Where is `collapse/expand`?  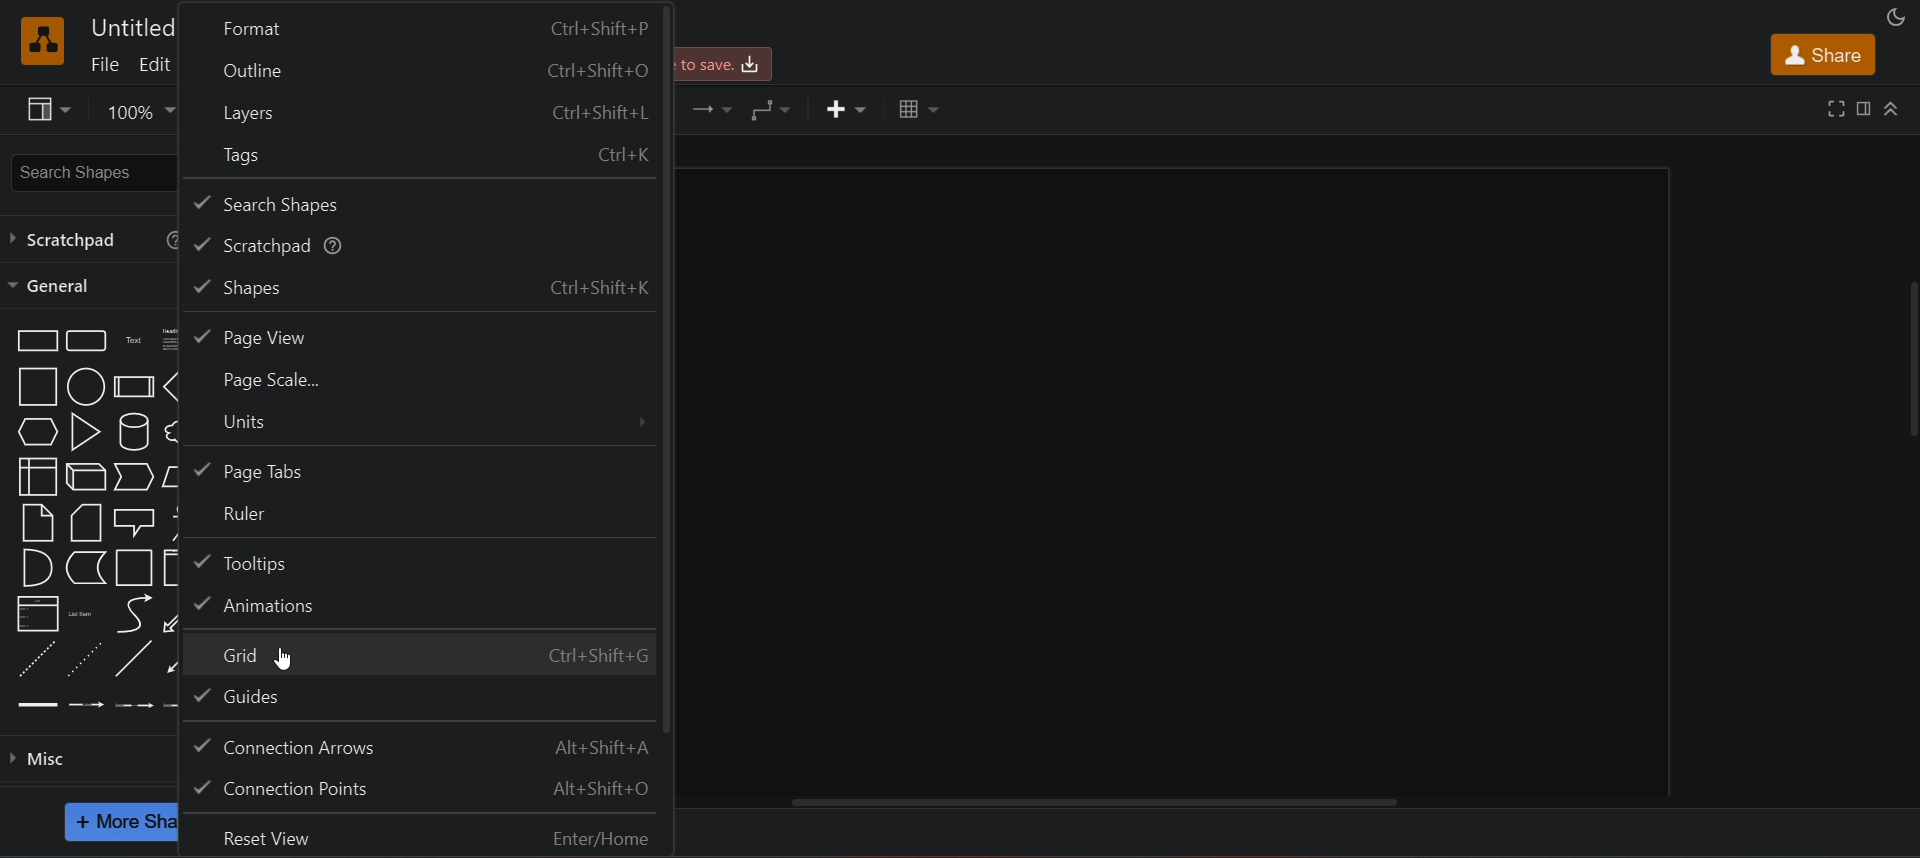
collapse/expand is located at coordinates (1891, 109).